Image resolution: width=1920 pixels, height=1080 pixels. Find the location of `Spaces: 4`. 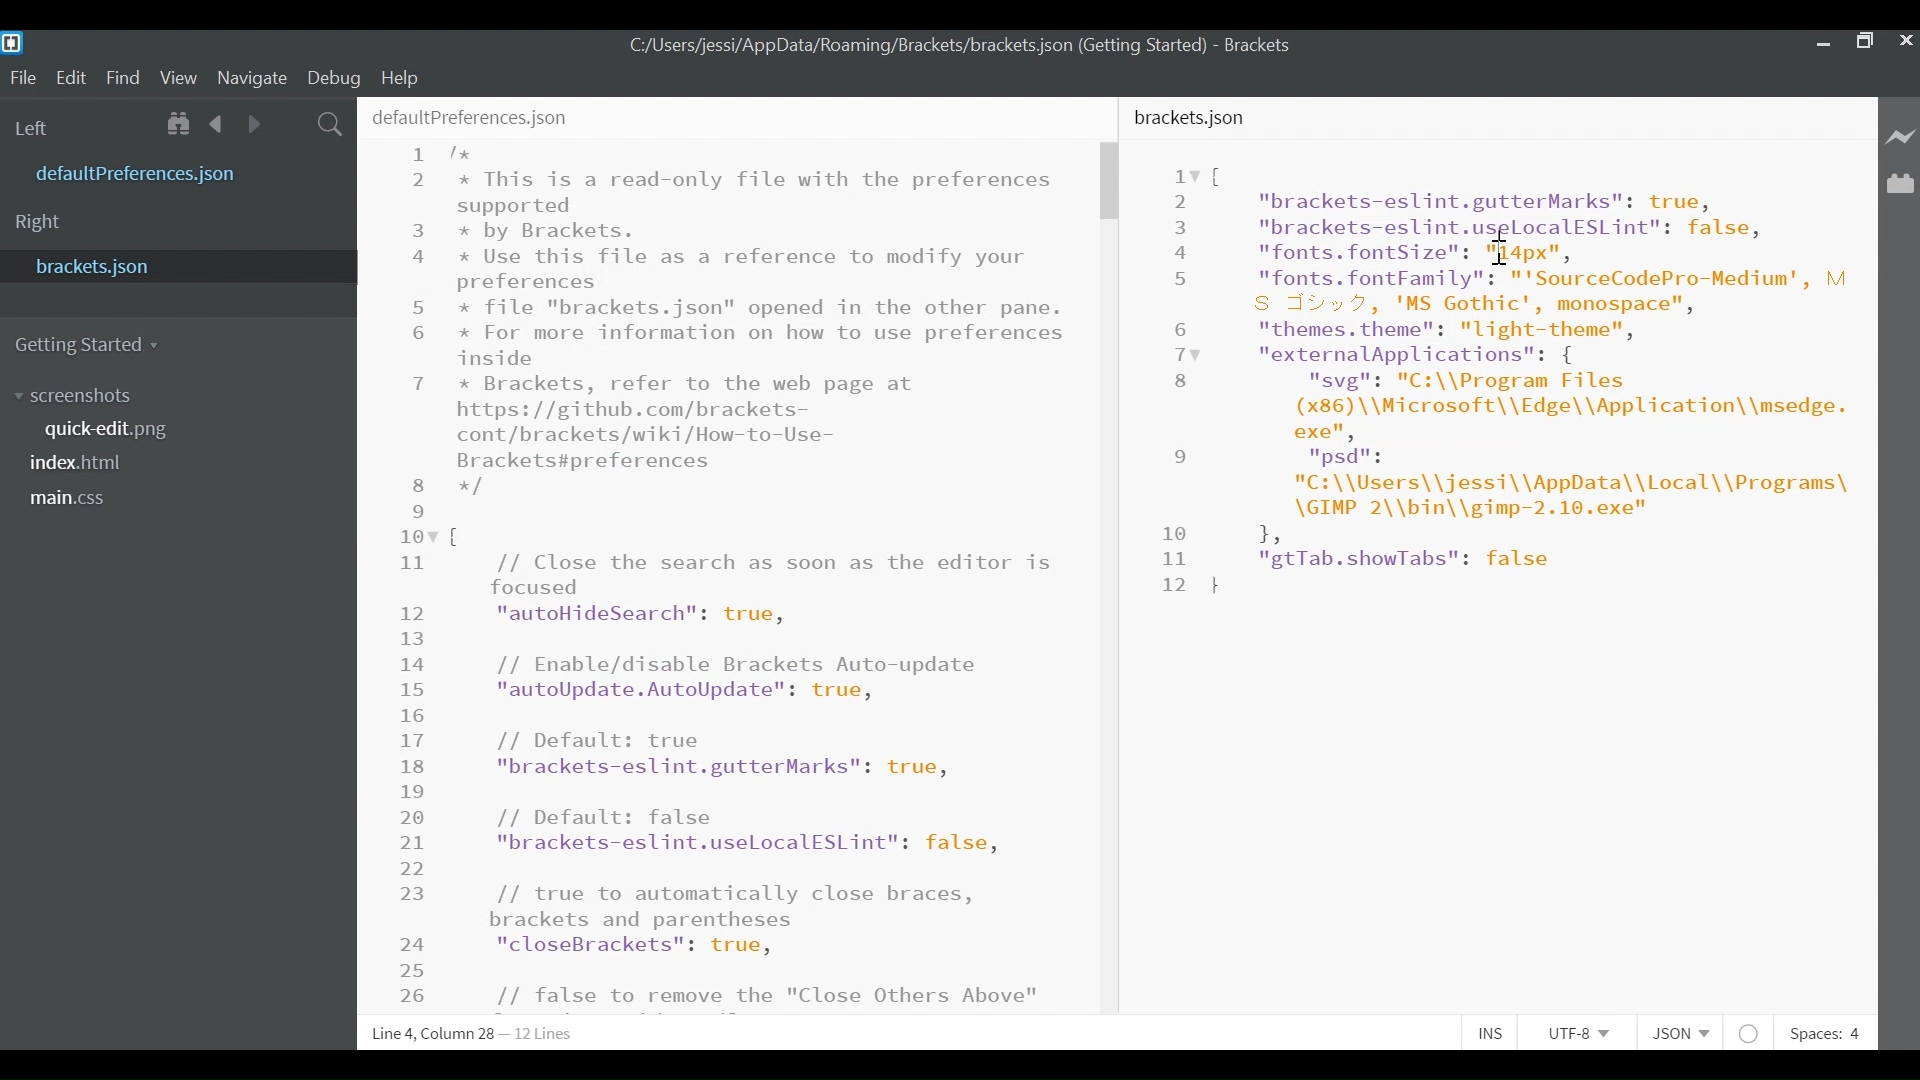

Spaces: 4 is located at coordinates (1832, 1028).